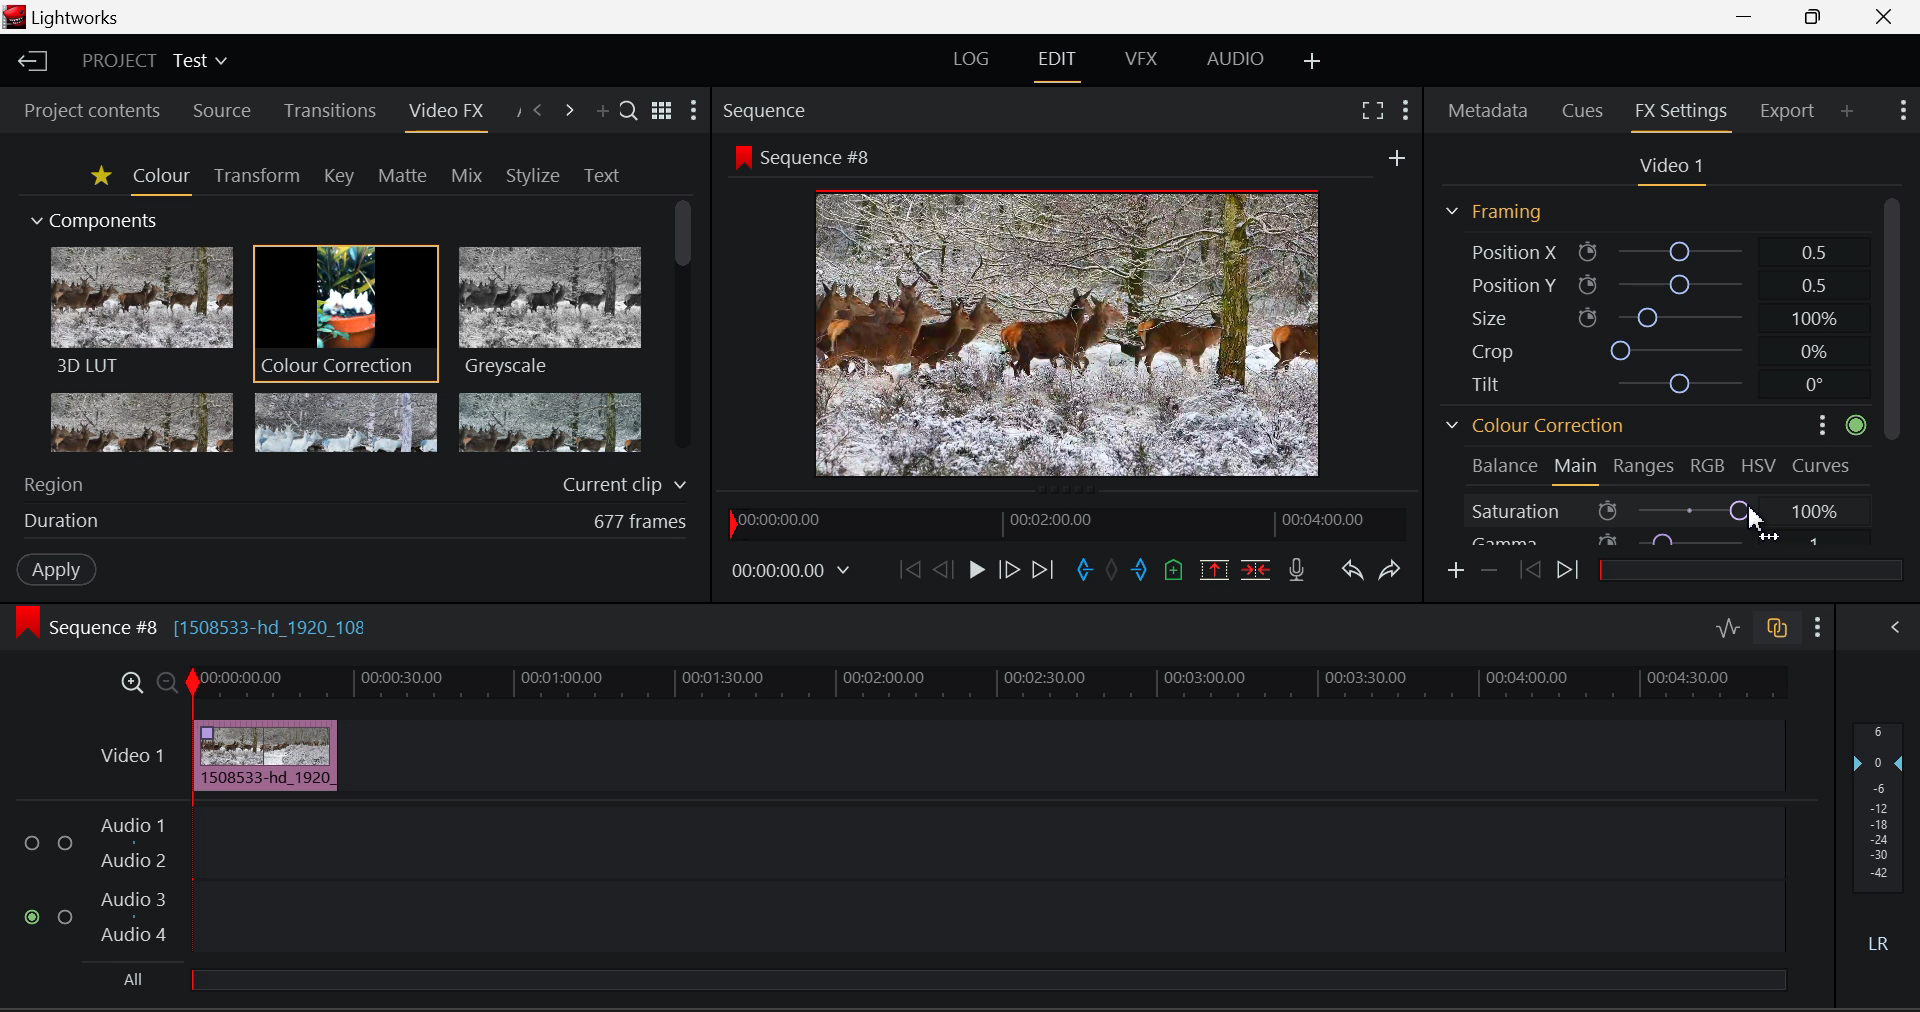  I want to click on Transform, so click(256, 176).